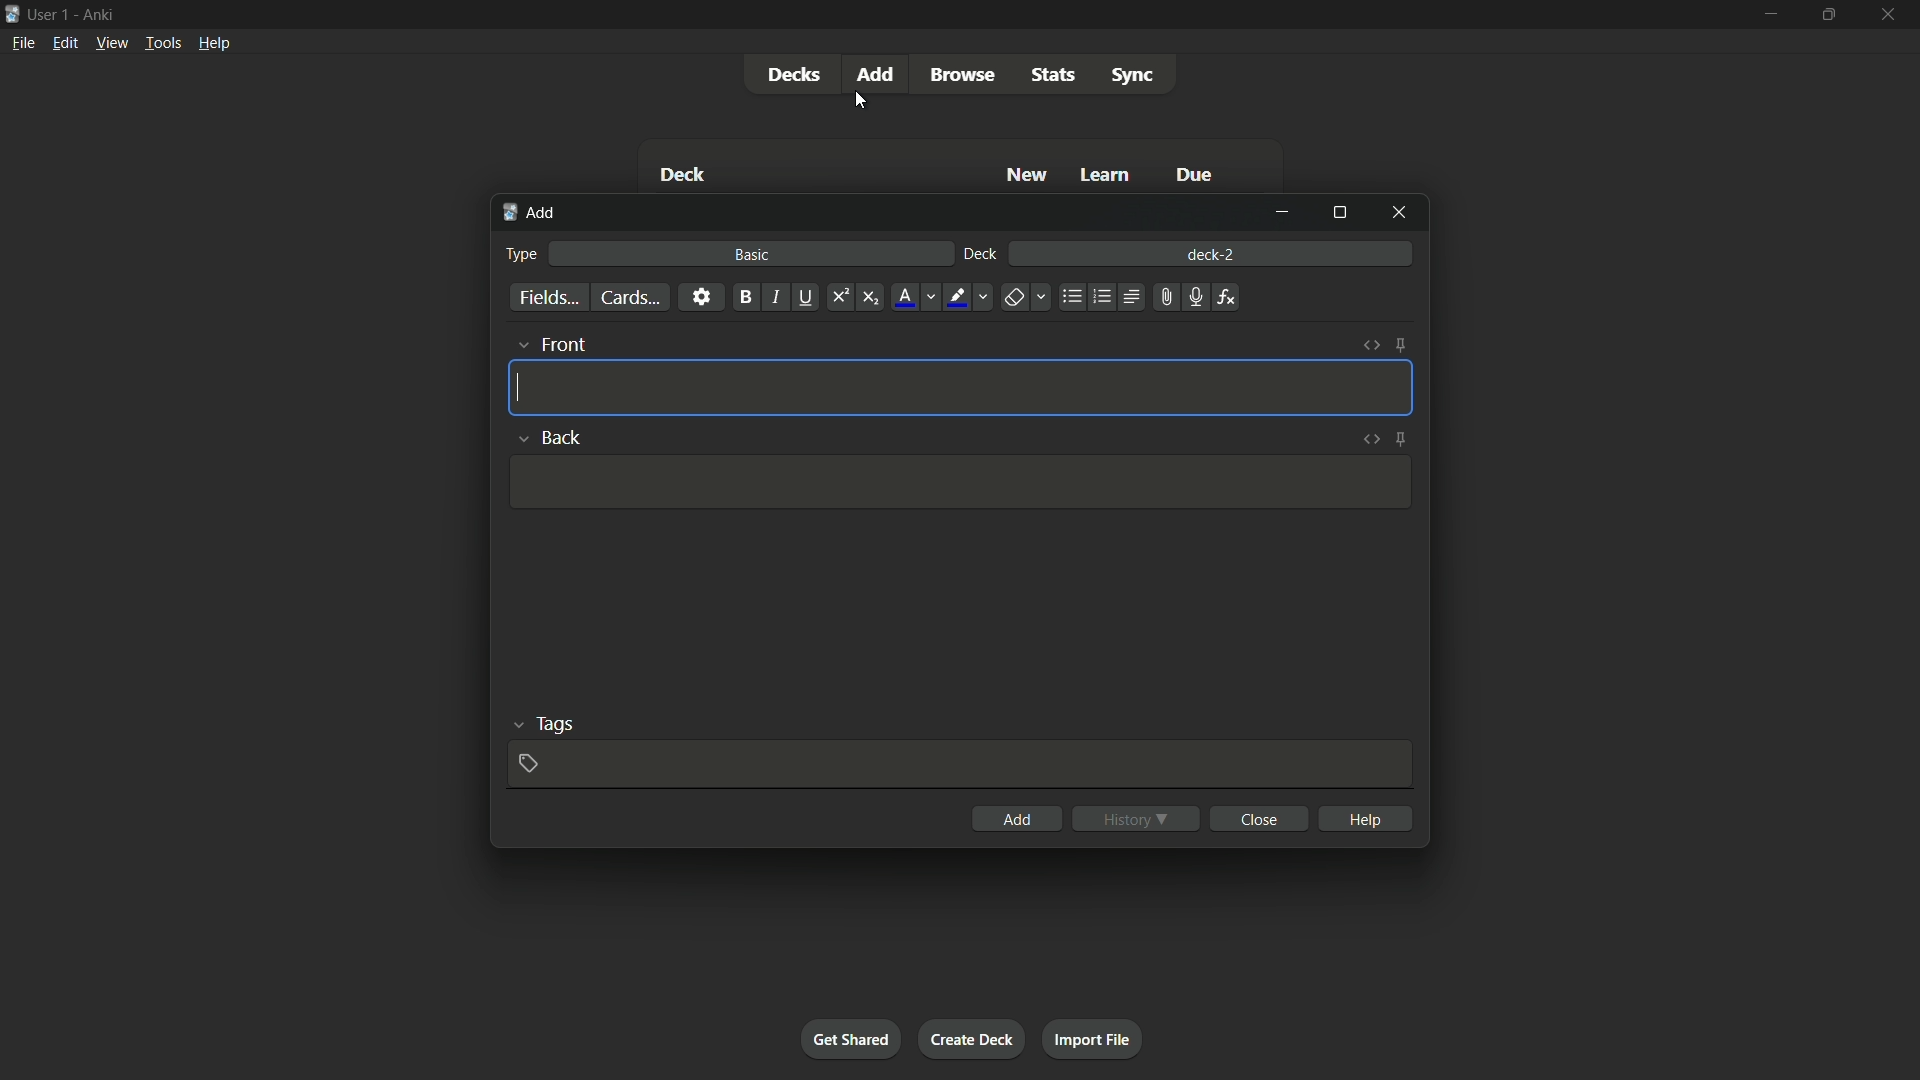  What do you see at coordinates (1167, 296) in the screenshot?
I see `attach` at bounding box center [1167, 296].